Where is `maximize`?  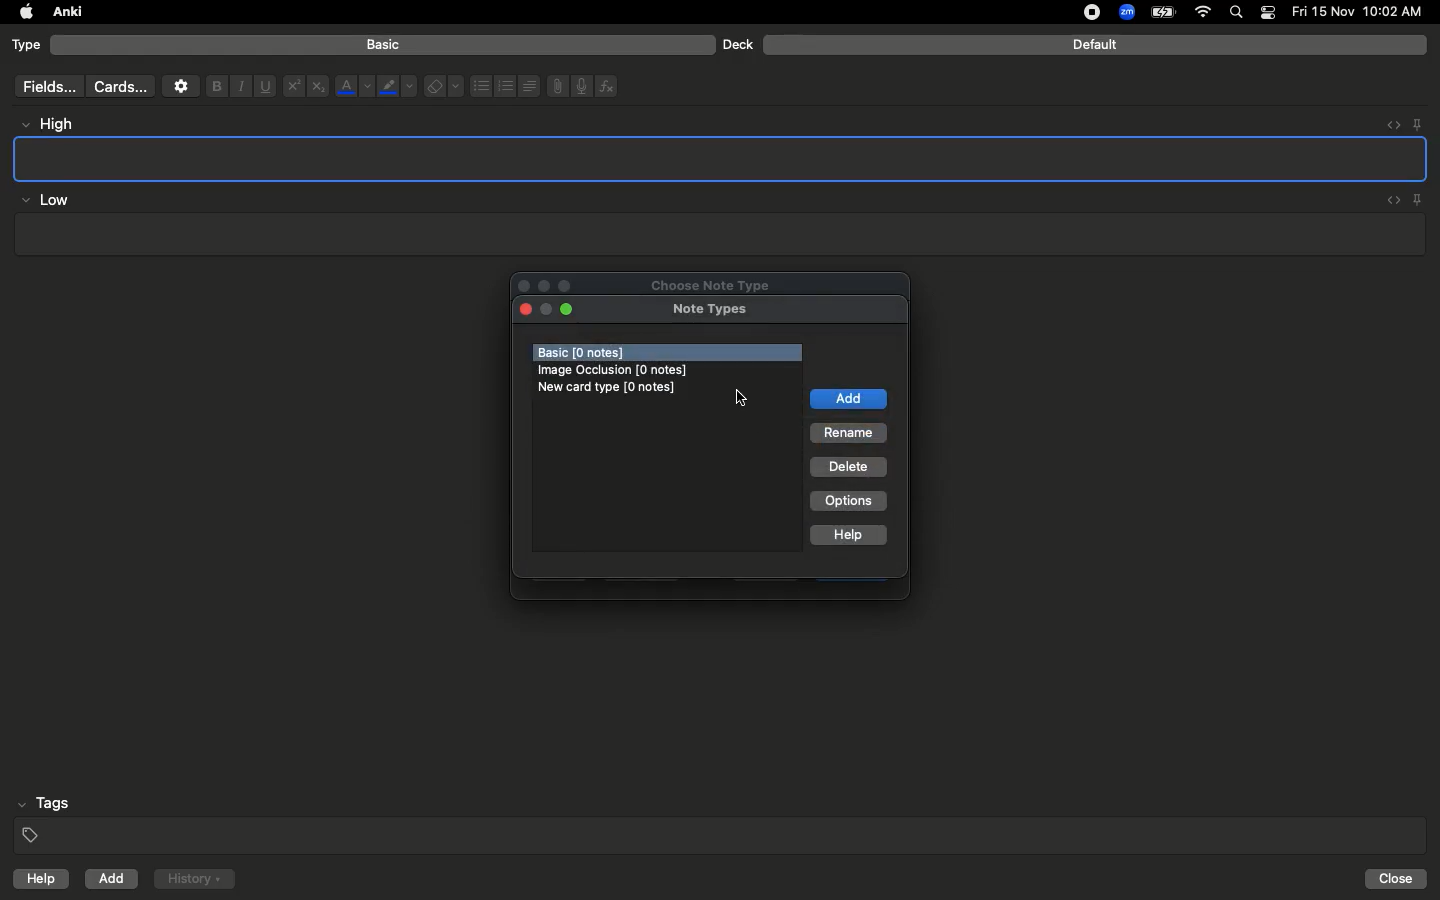
maximize is located at coordinates (570, 310).